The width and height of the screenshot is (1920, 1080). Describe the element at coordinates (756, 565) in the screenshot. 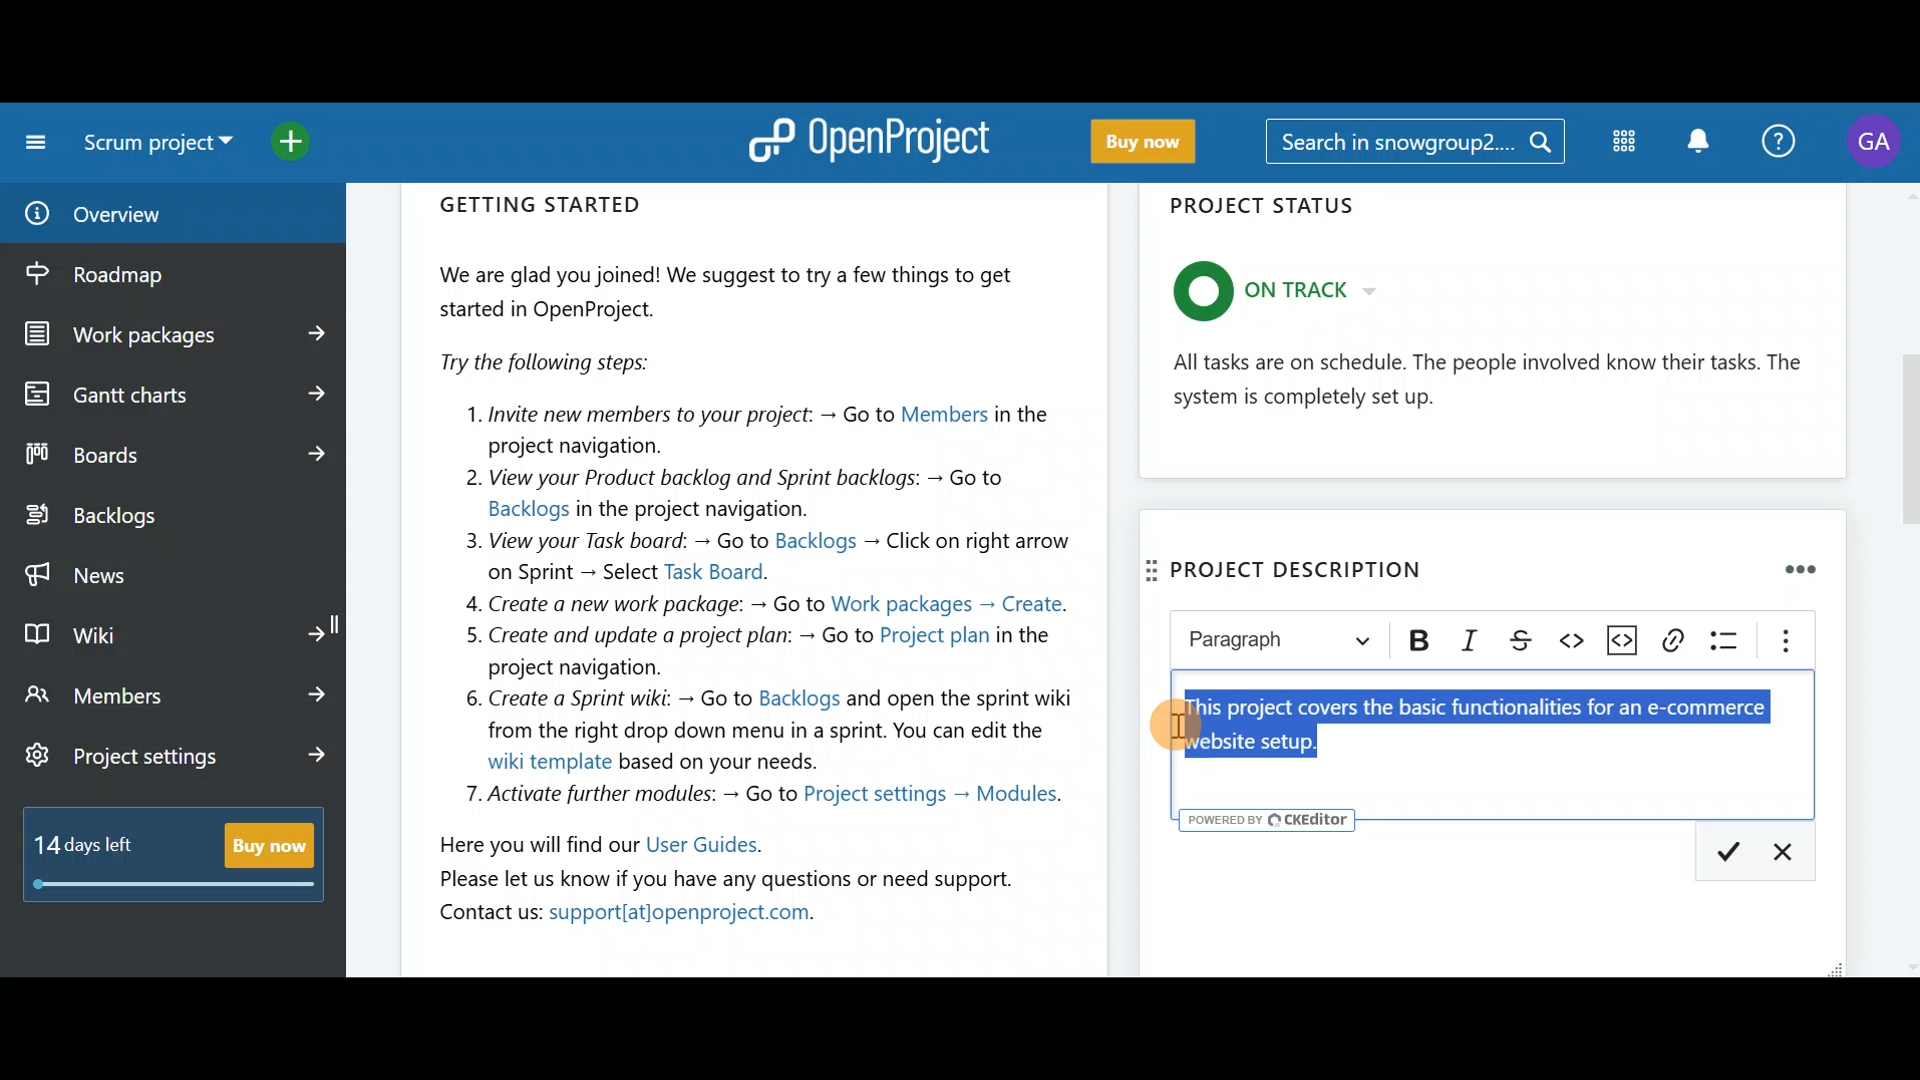

I see `Getting started` at that location.